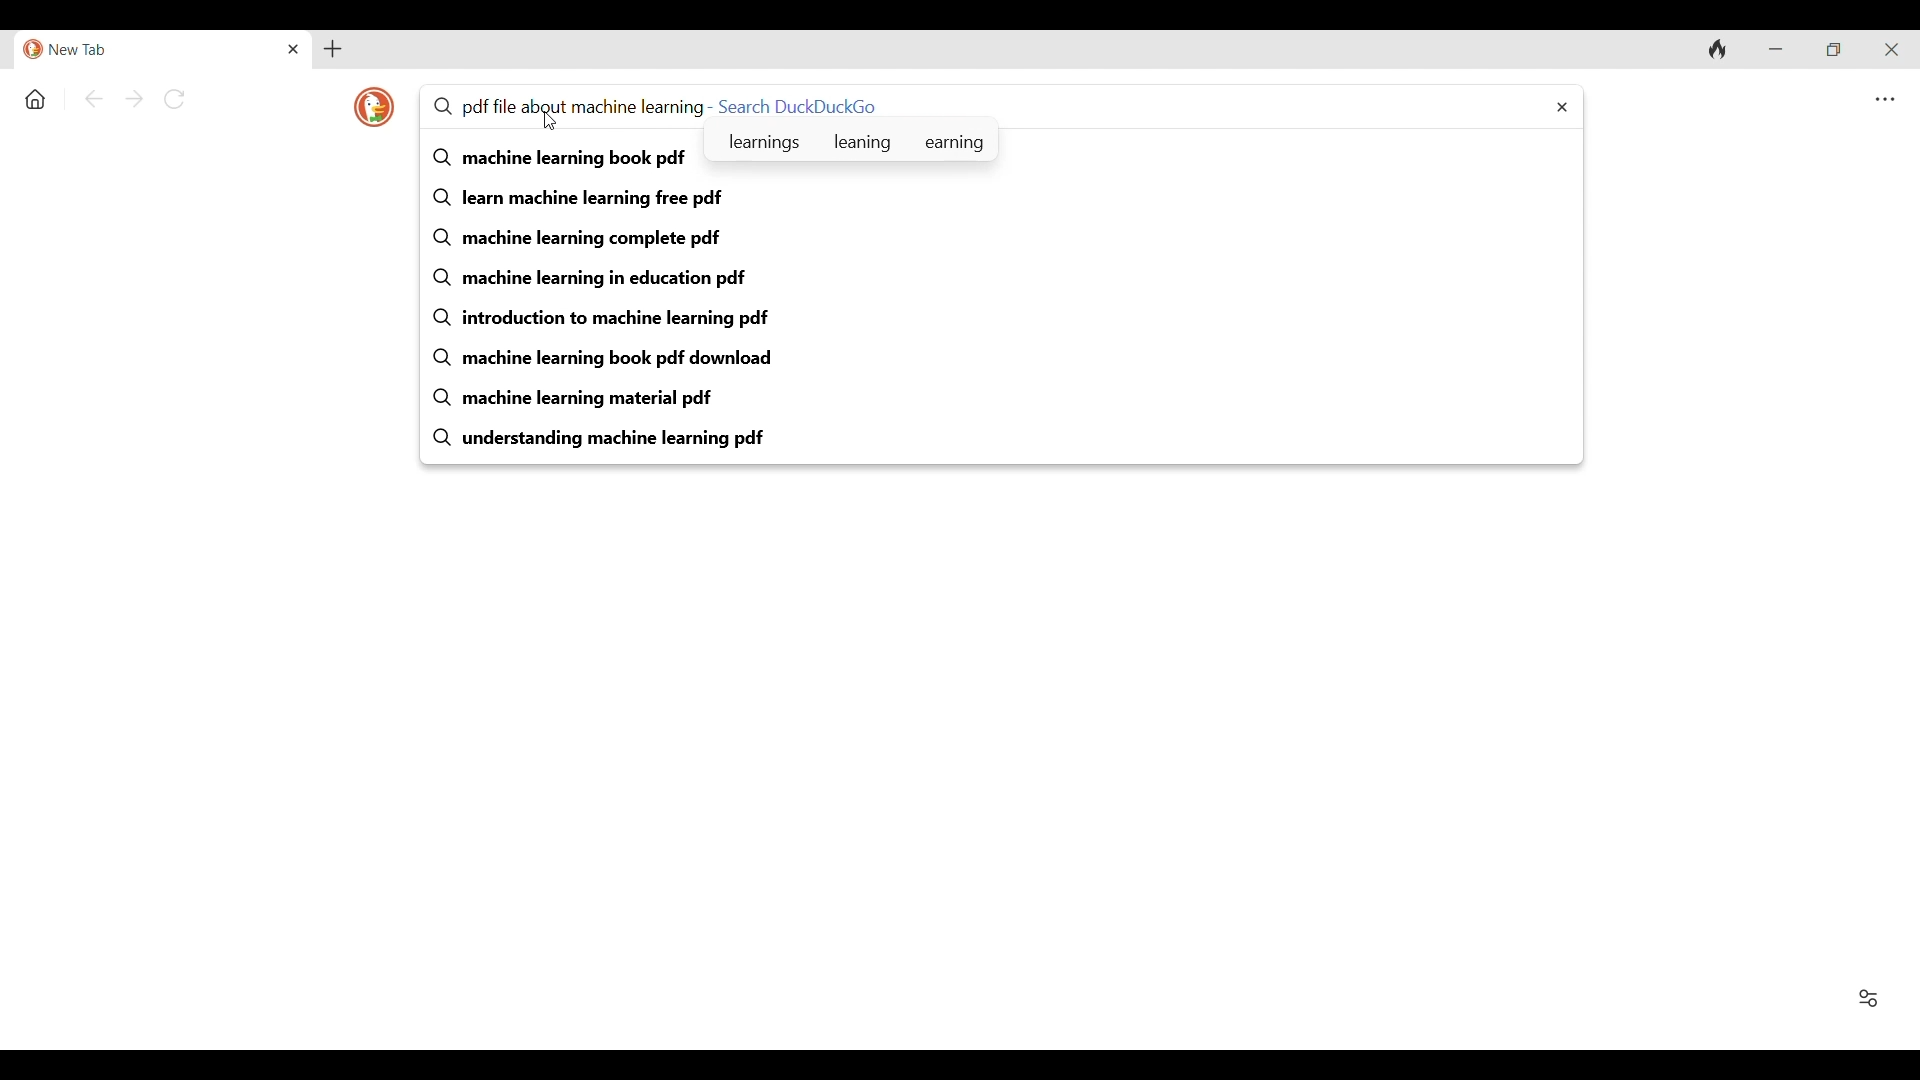 The image size is (1920, 1080). I want to click on learnings, so click(763, 141).